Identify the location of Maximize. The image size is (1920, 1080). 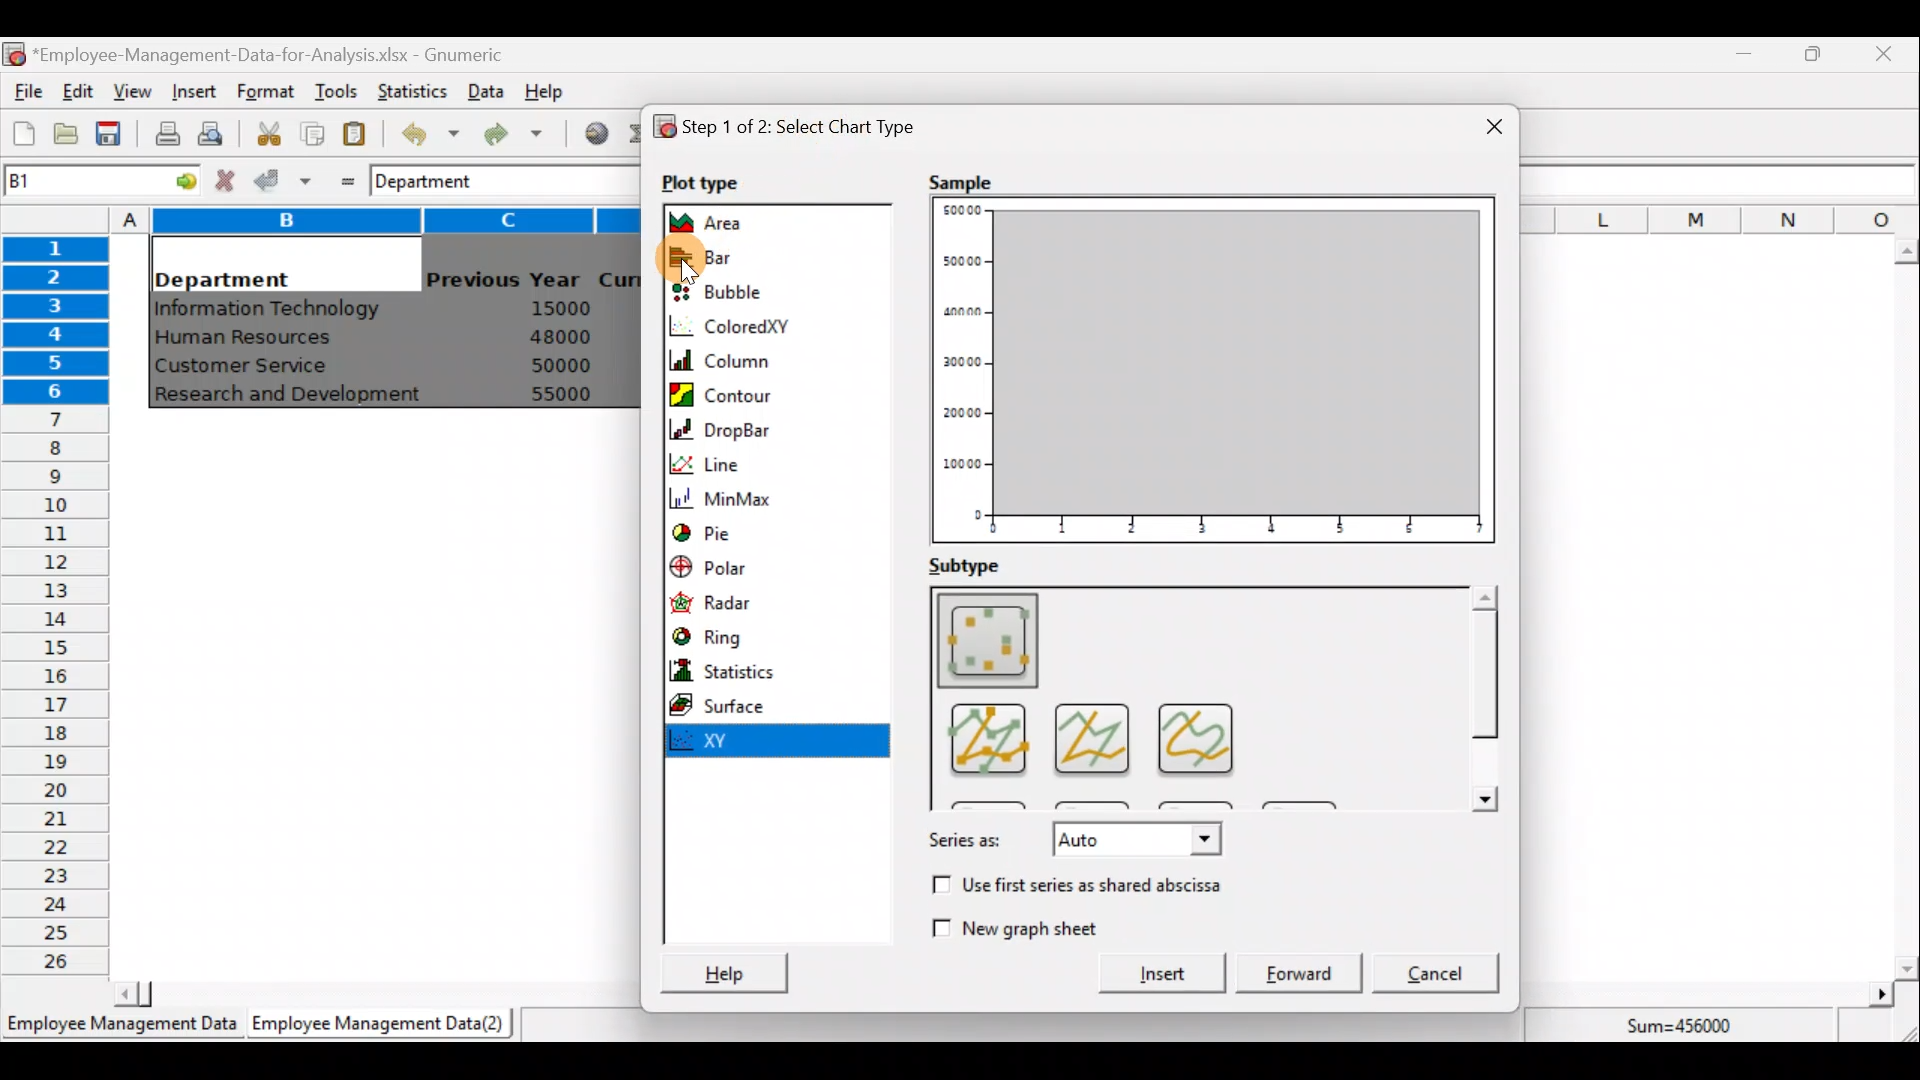
(1813, 53).